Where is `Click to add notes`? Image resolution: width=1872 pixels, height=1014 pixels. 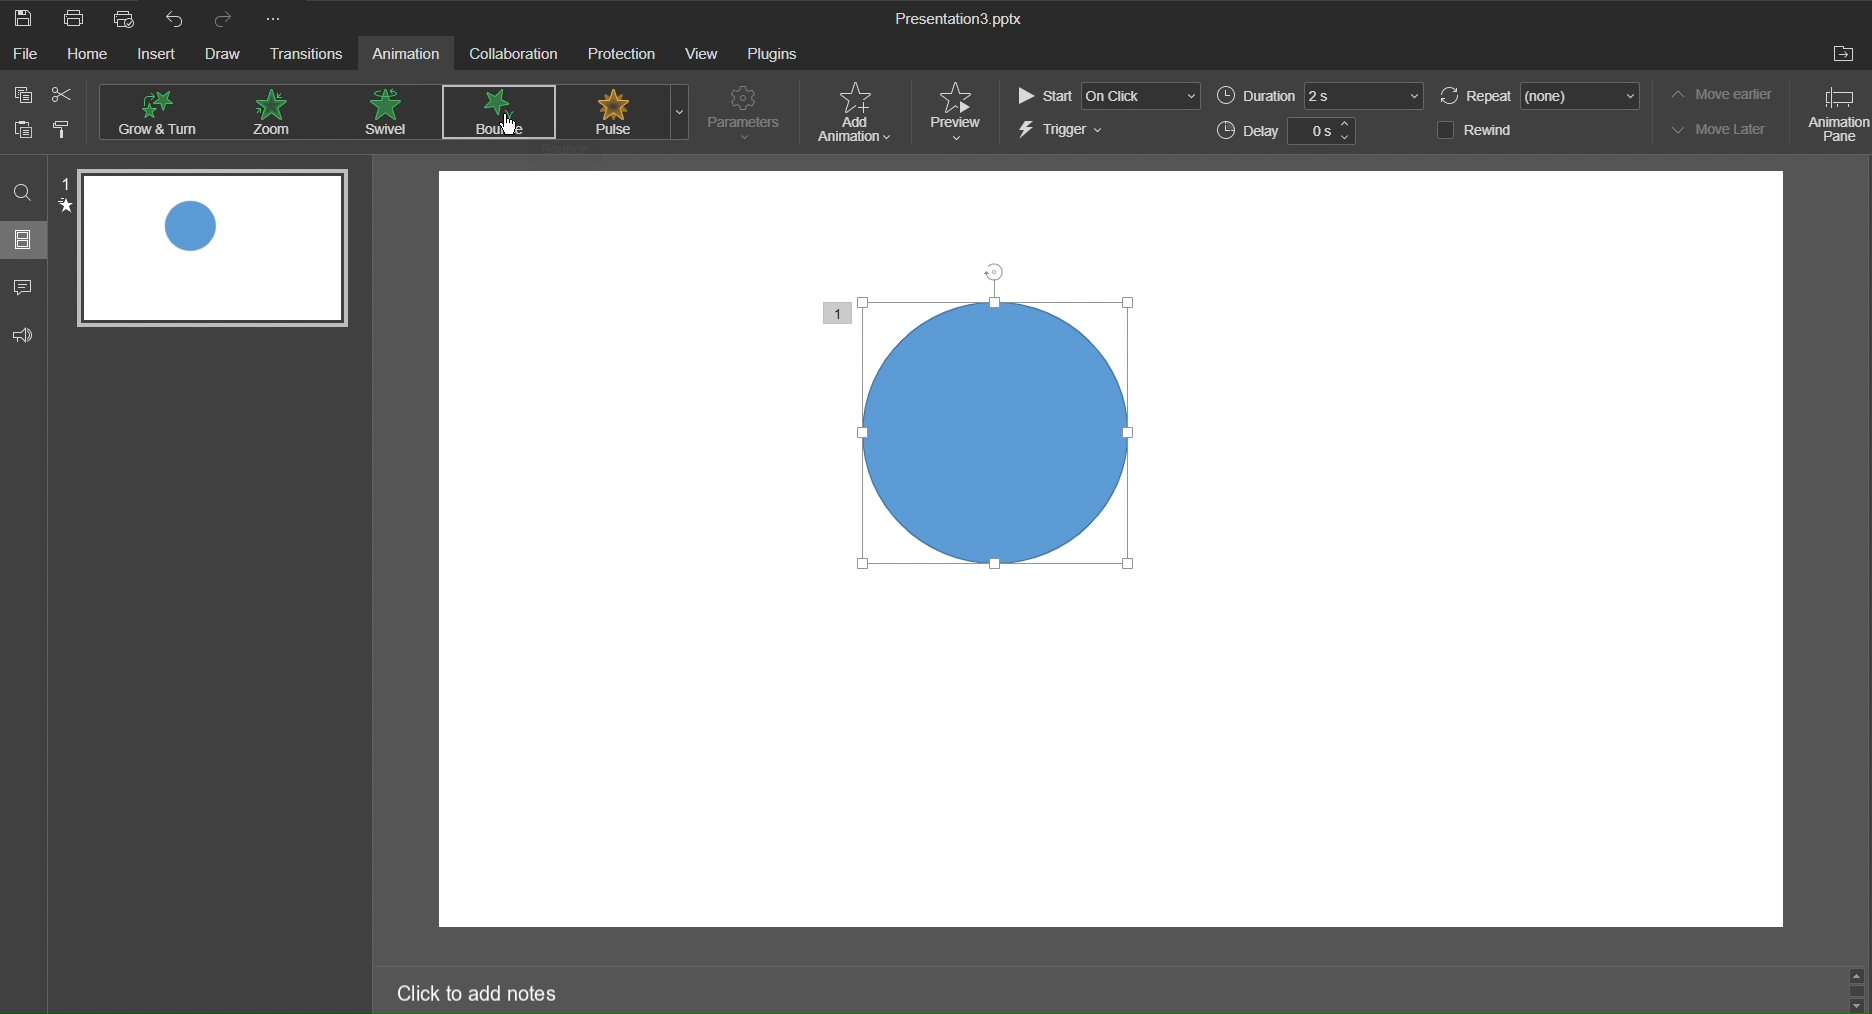 Click to add notes is located at coordinates (476, 989).